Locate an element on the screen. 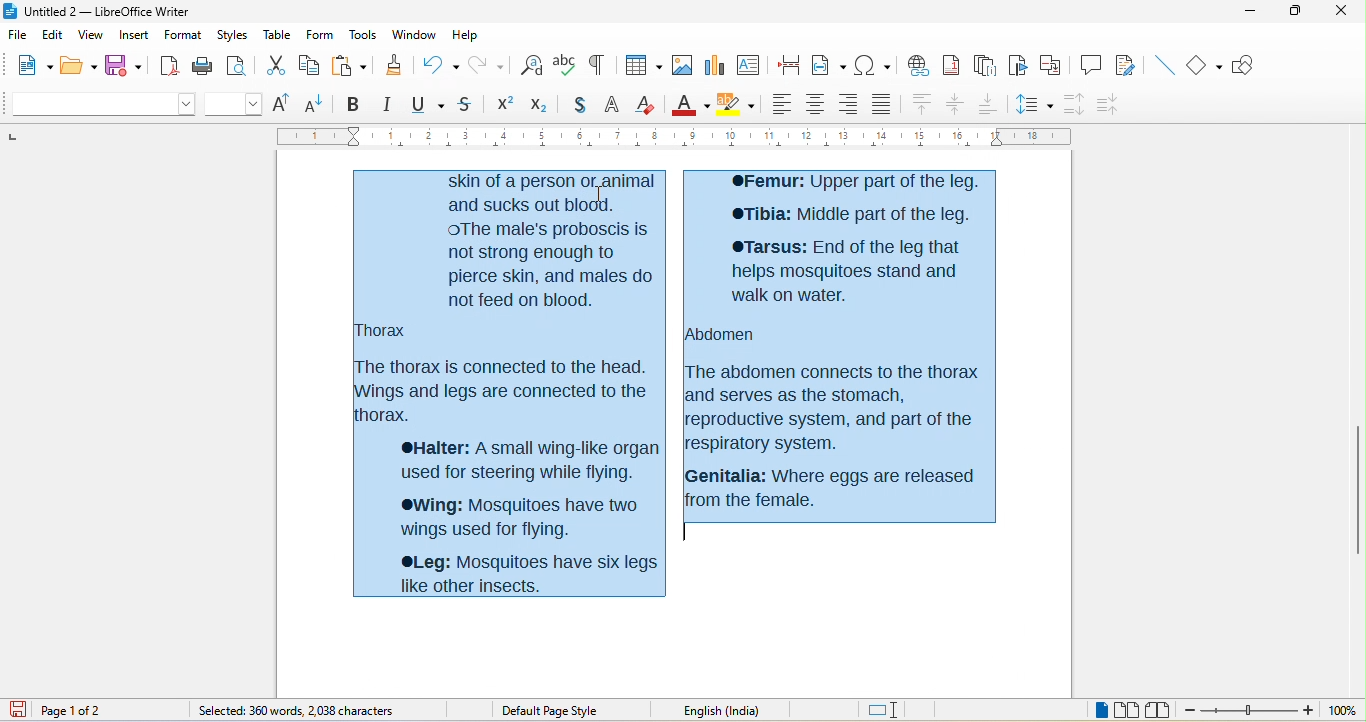 This screenshot has height=722, width=1366. strikethrough is located at coordinates (471, 104).